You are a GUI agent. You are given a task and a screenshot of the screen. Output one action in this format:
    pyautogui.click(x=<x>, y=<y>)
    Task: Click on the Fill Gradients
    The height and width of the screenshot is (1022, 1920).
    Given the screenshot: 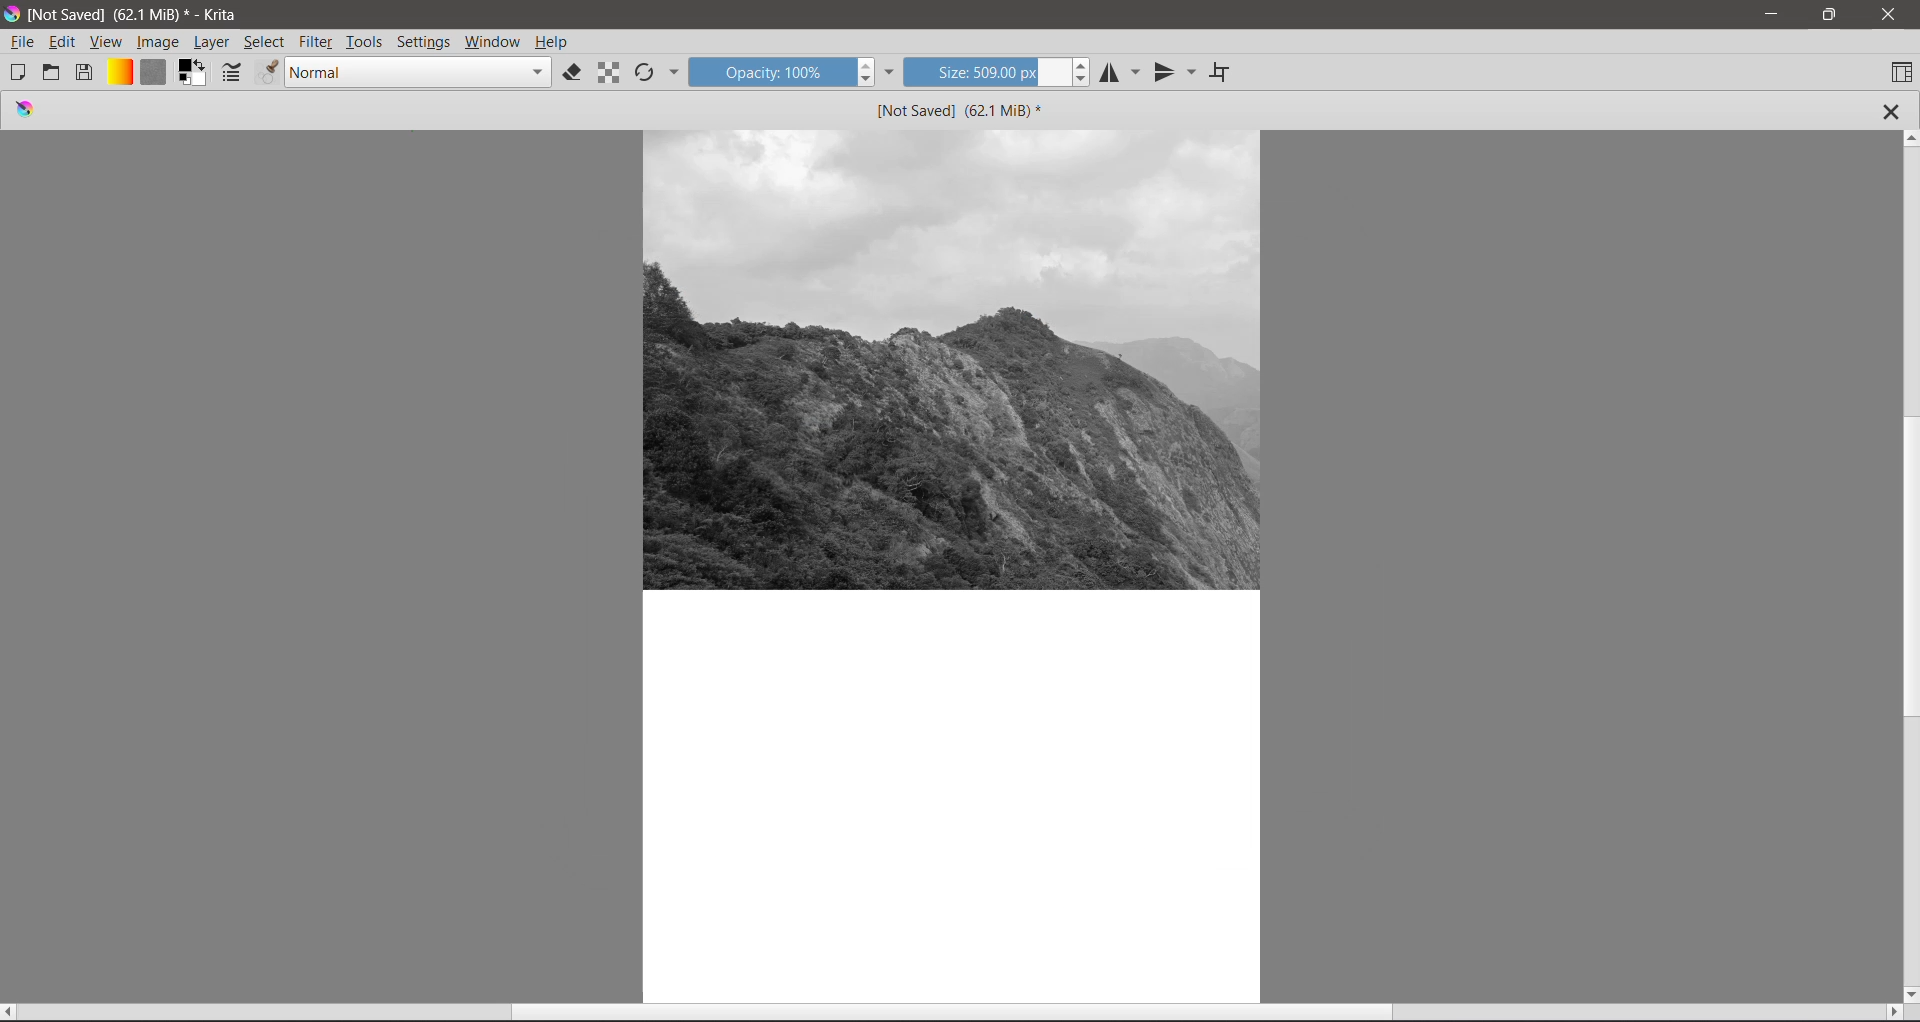 What is the action you would take?
    pyautogui.click(x=121, y=72)
    